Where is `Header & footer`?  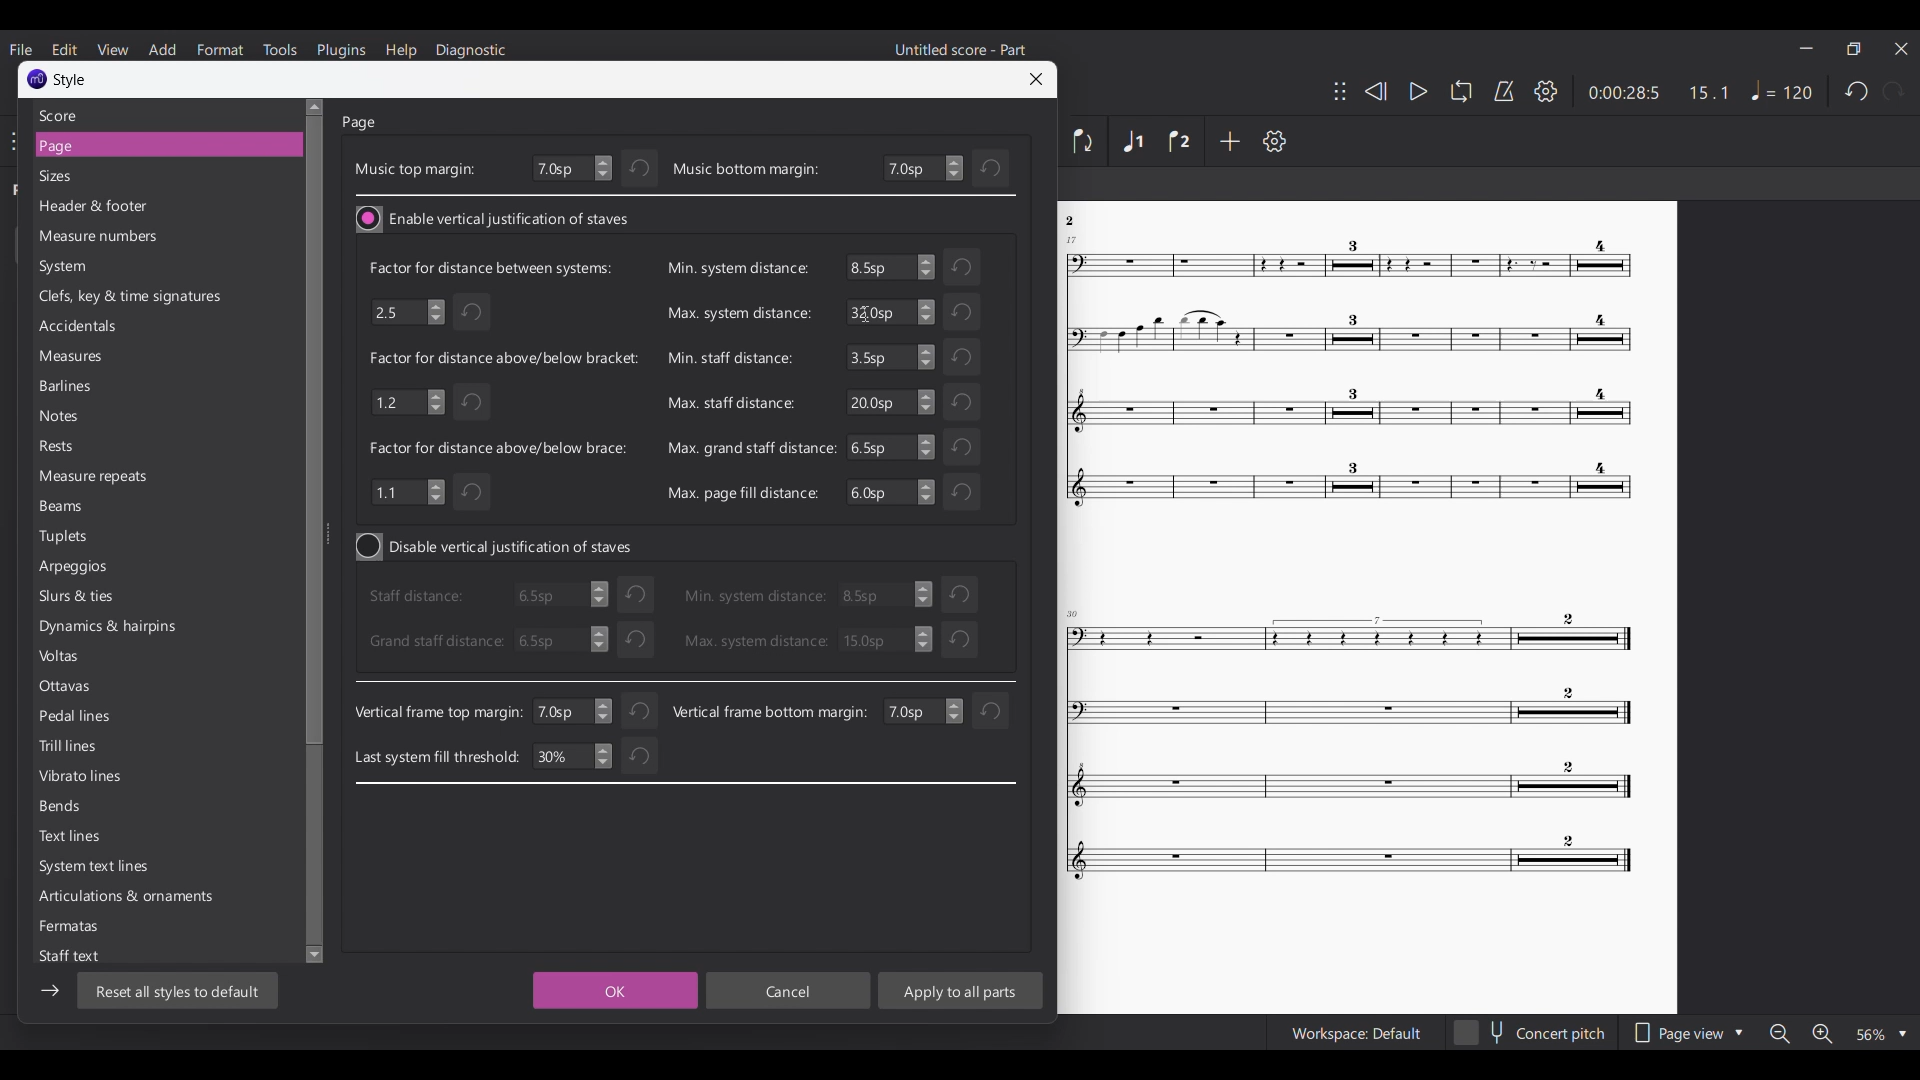 Header & footer is located at coordinates (150, 208).